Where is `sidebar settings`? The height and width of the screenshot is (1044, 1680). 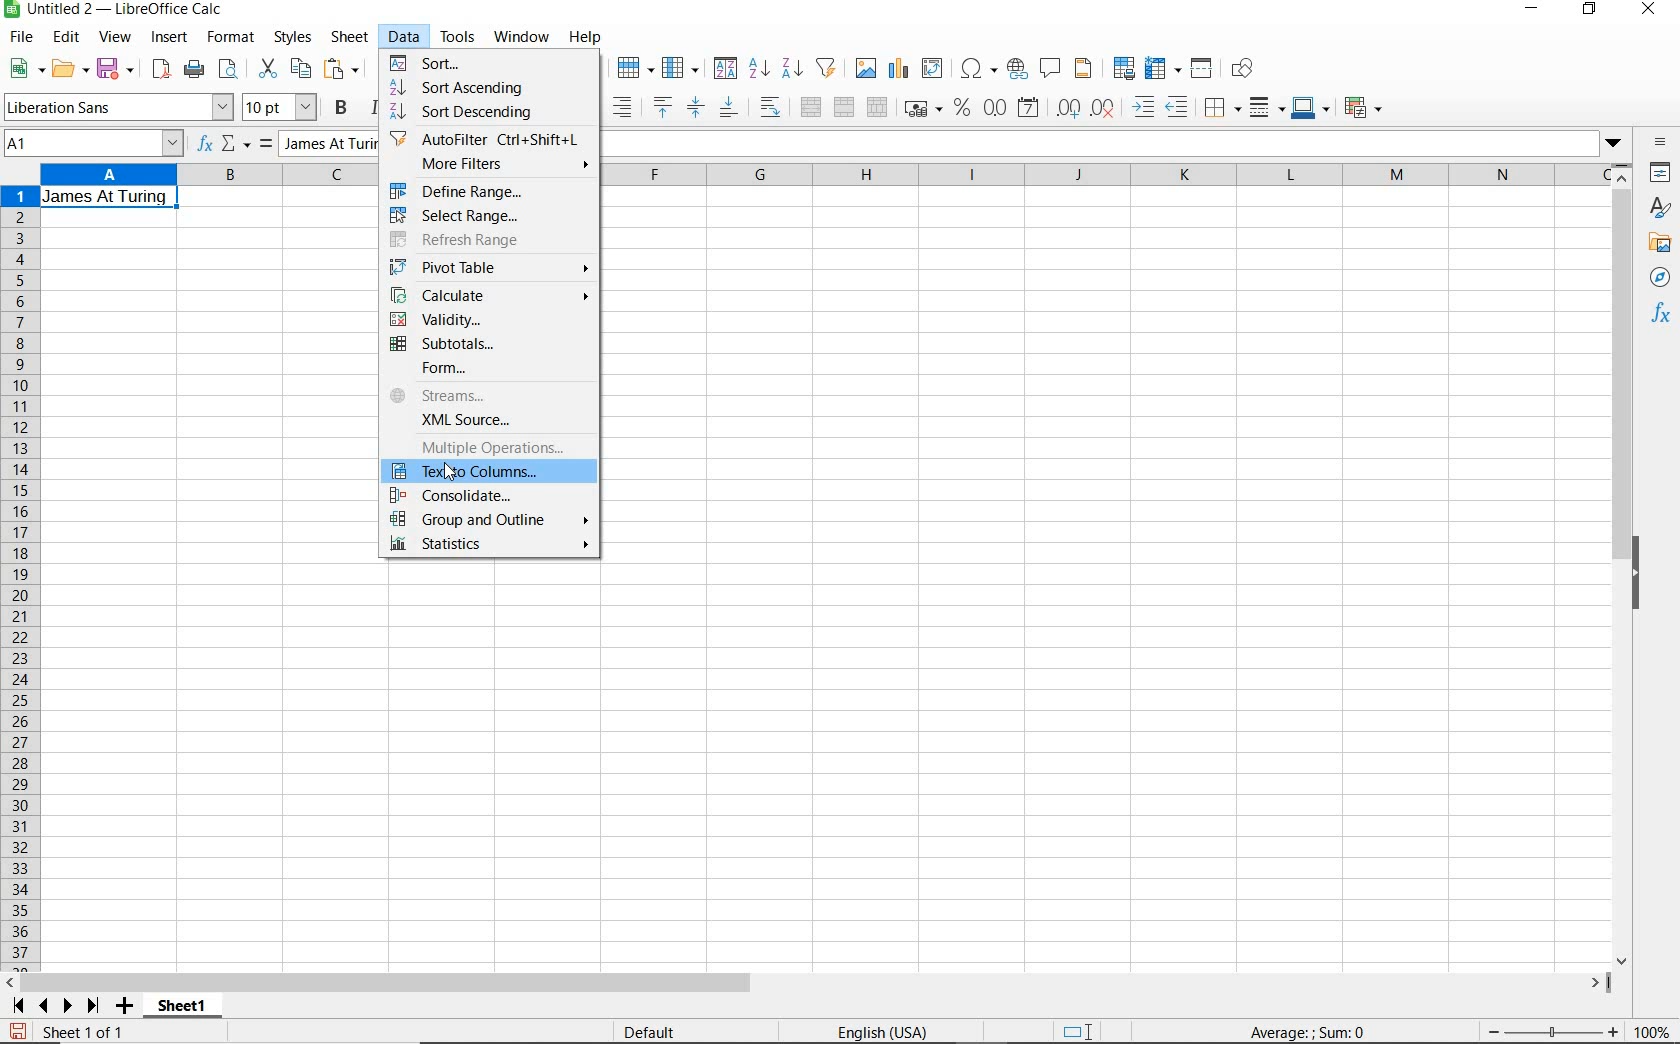 sidebar settings is located at coordinates (1660, 144).